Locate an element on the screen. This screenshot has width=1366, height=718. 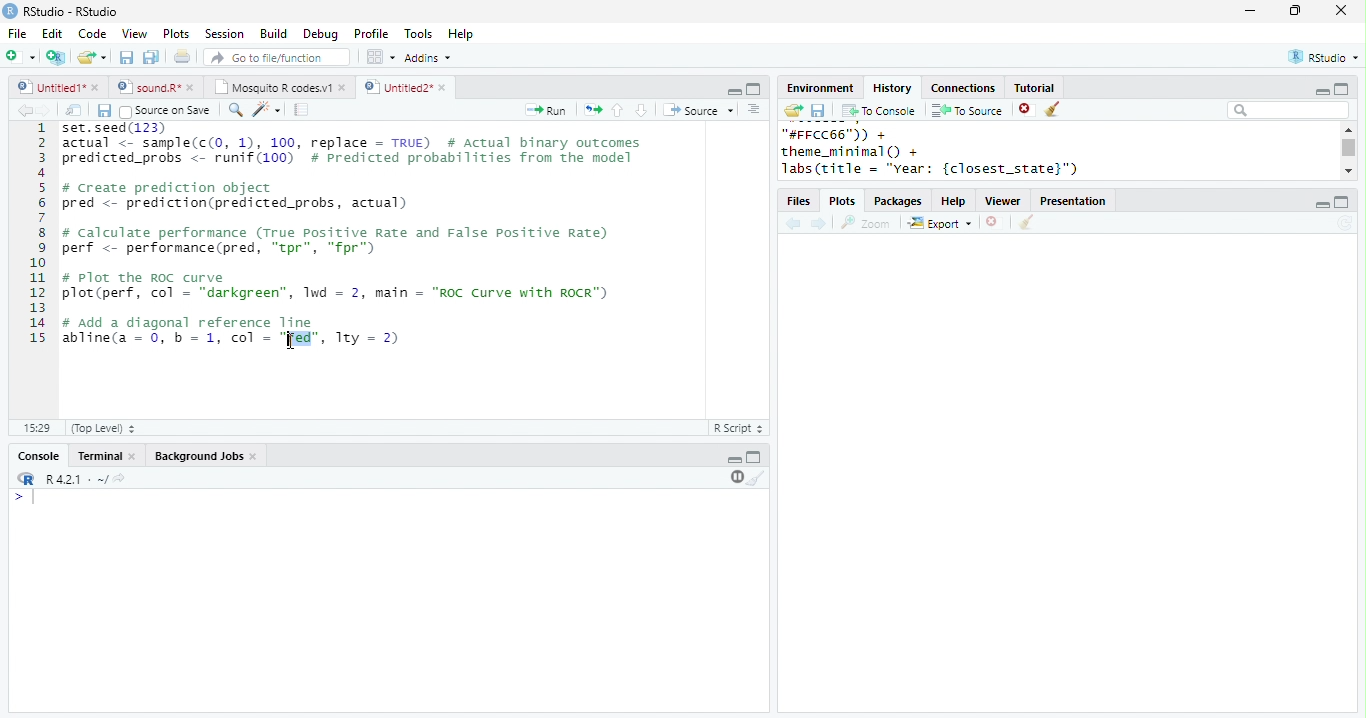
Addins is located at coordinates (428, 58).